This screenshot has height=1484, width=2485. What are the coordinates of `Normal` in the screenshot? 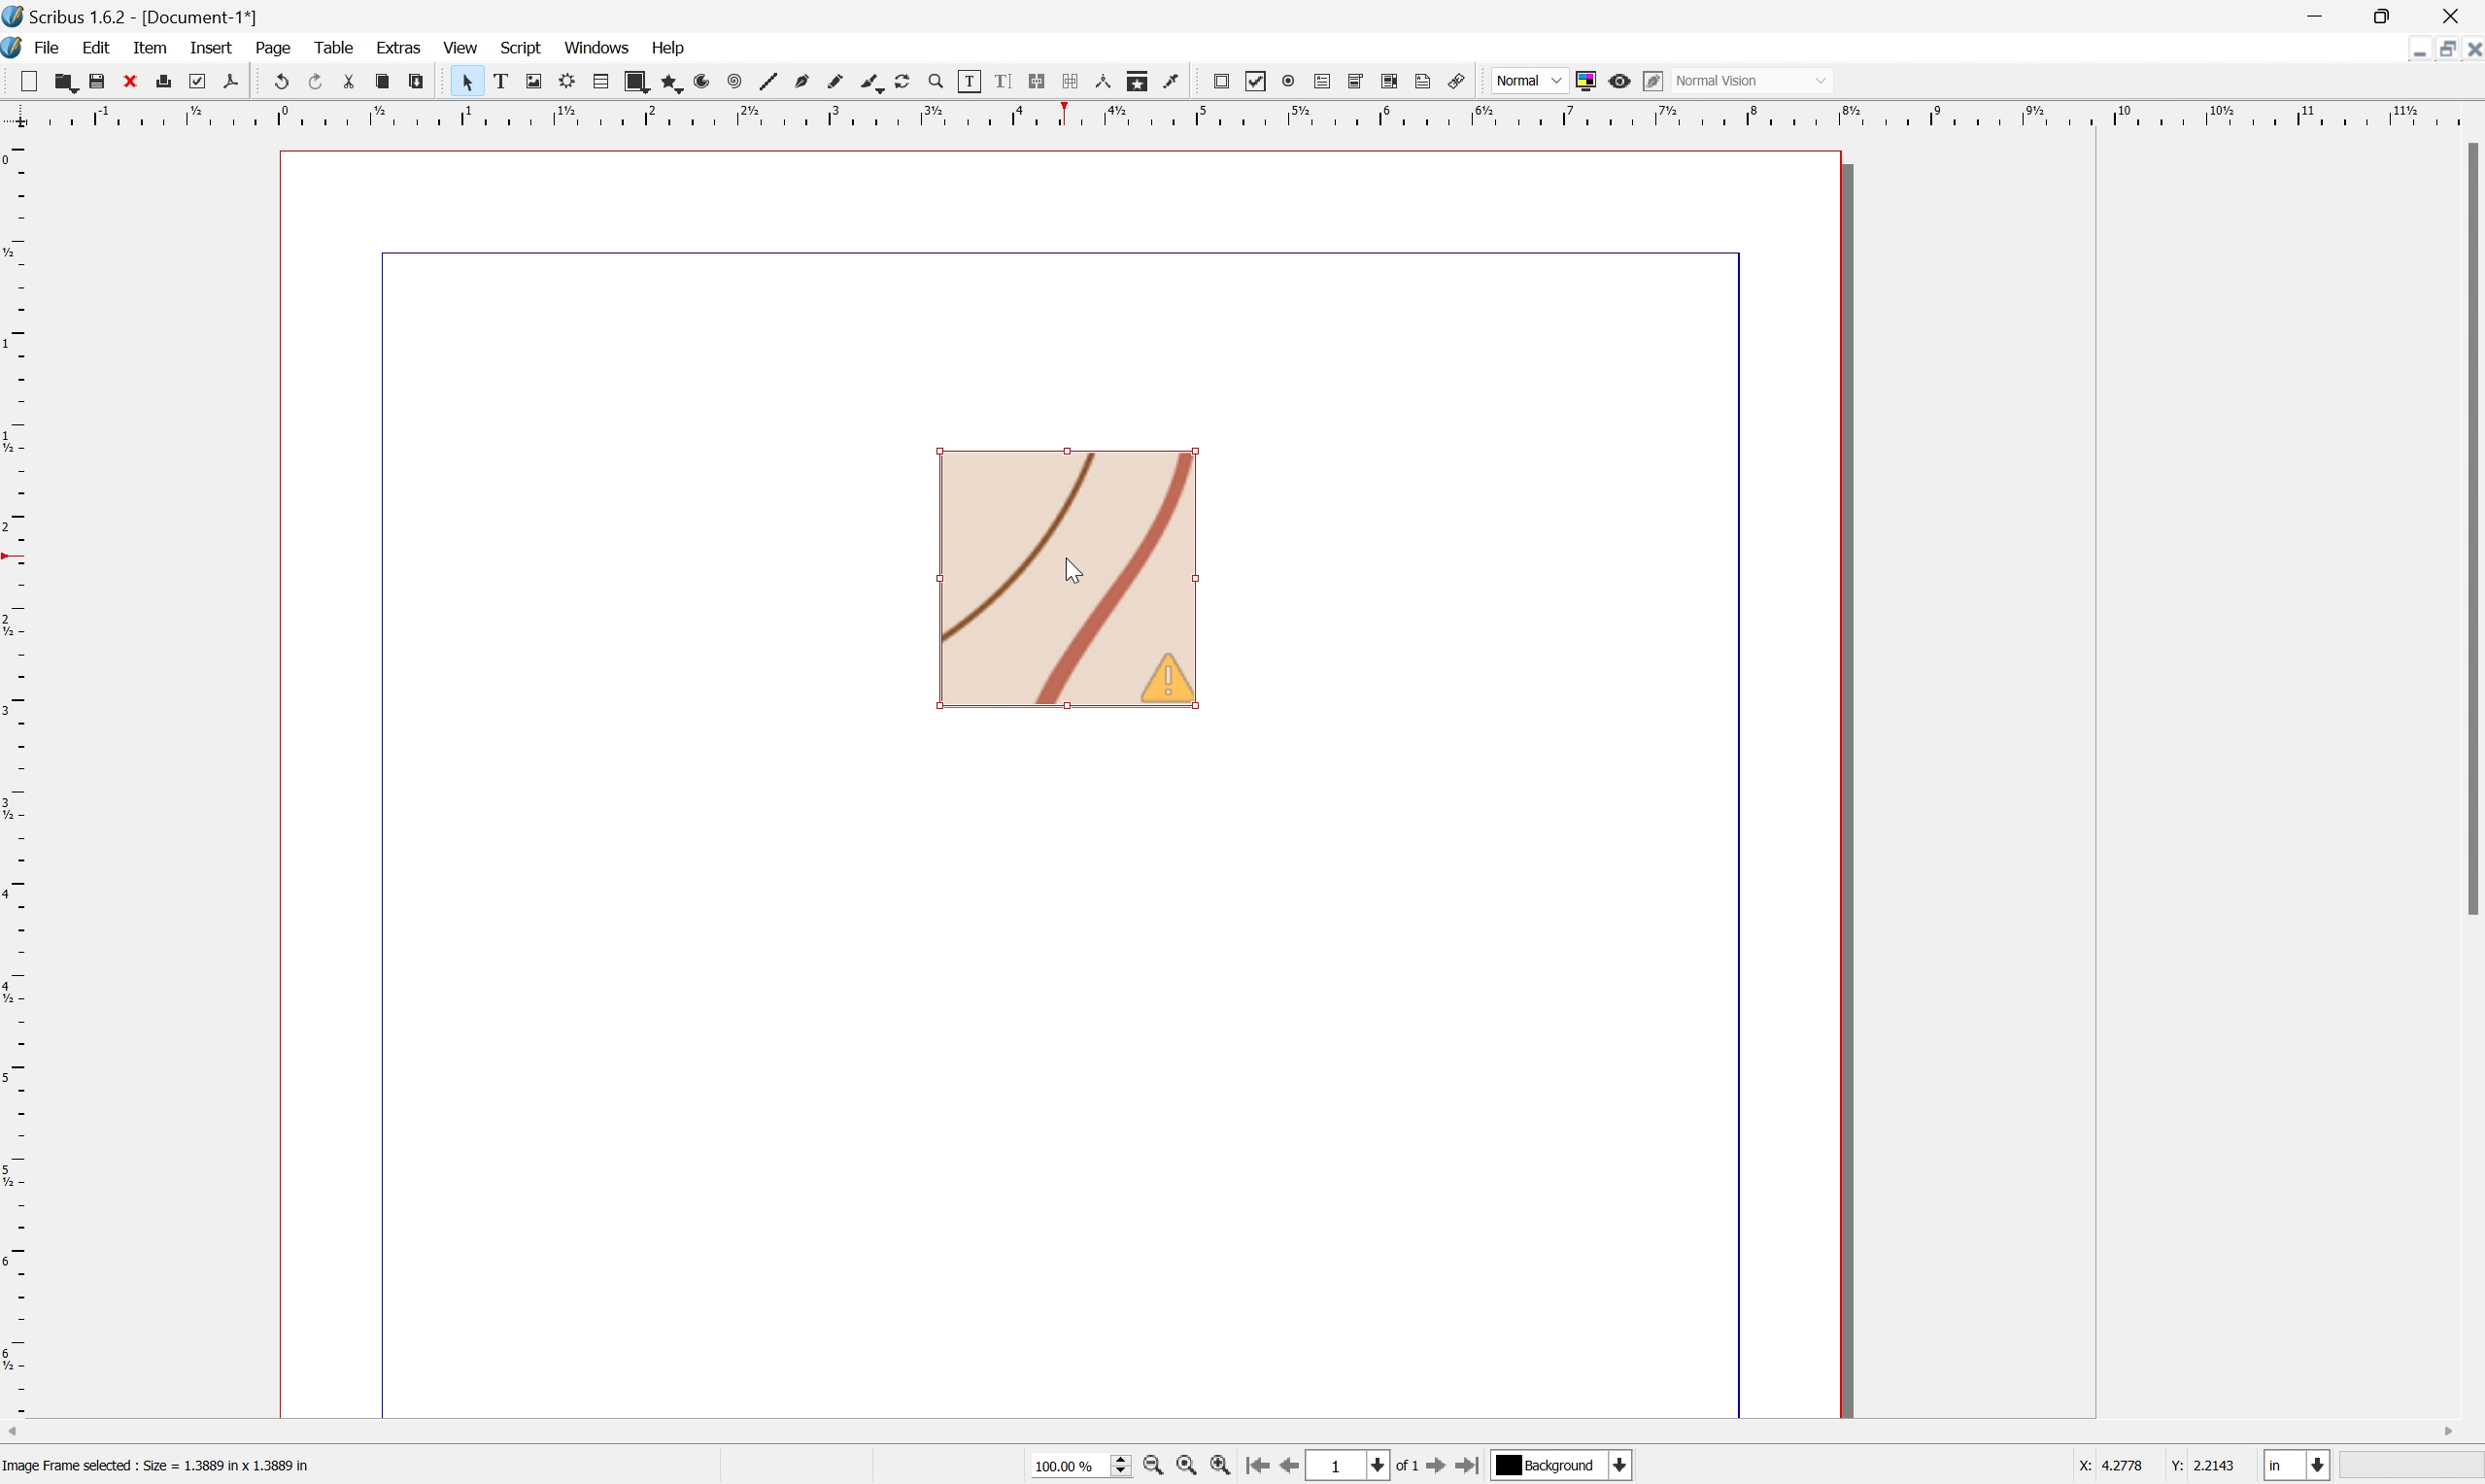 It's located at (1527, 81).